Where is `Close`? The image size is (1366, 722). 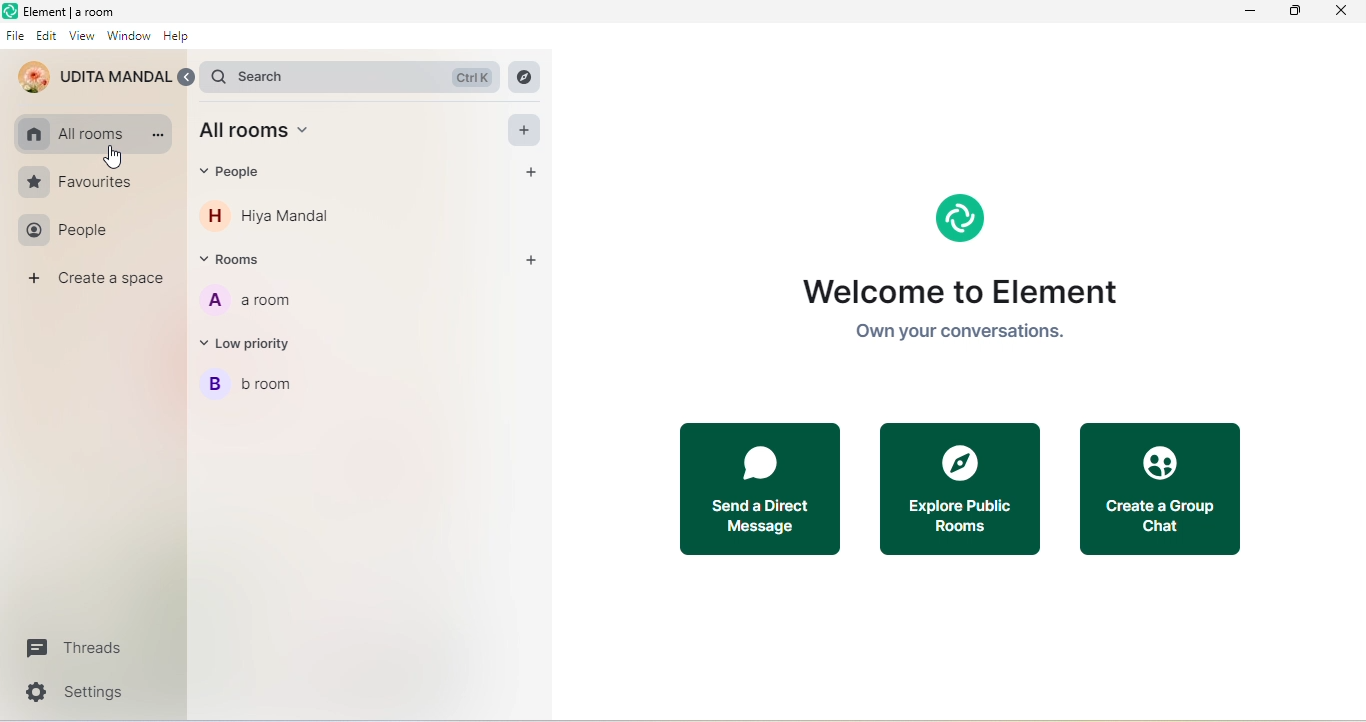 Close is located at coordinates (1347, 12).